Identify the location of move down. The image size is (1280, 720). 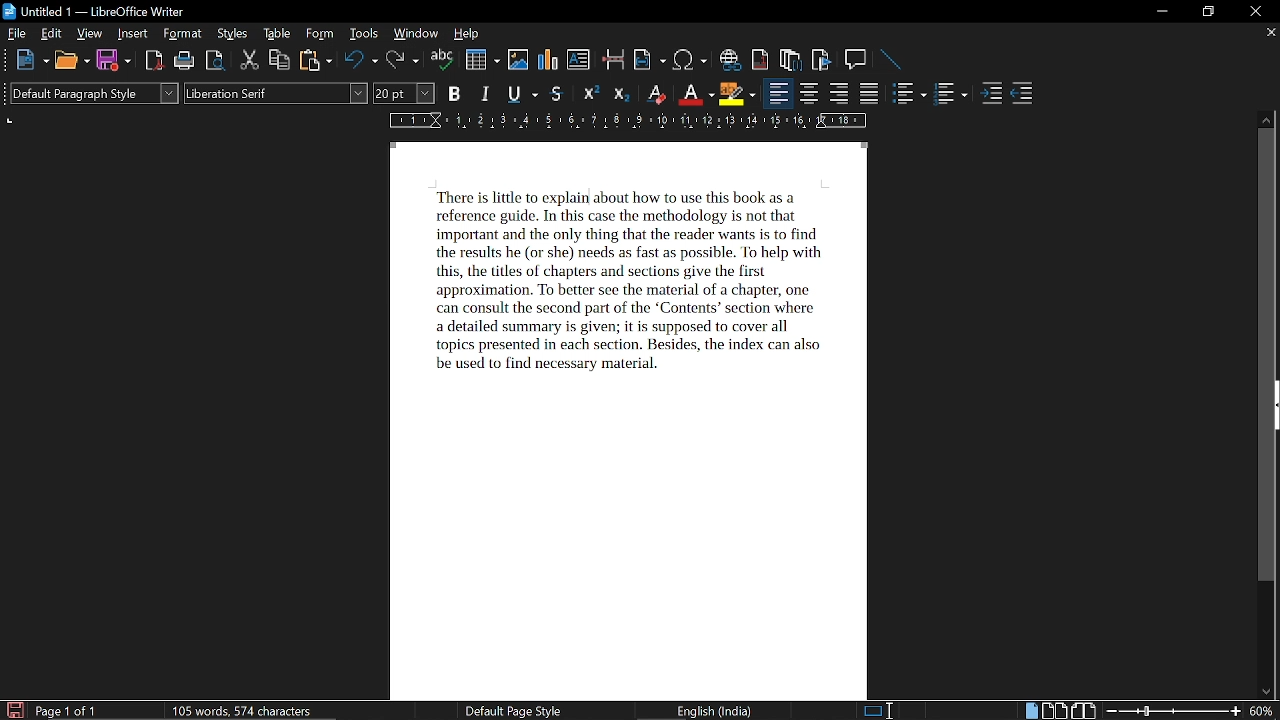
(1266, 693).